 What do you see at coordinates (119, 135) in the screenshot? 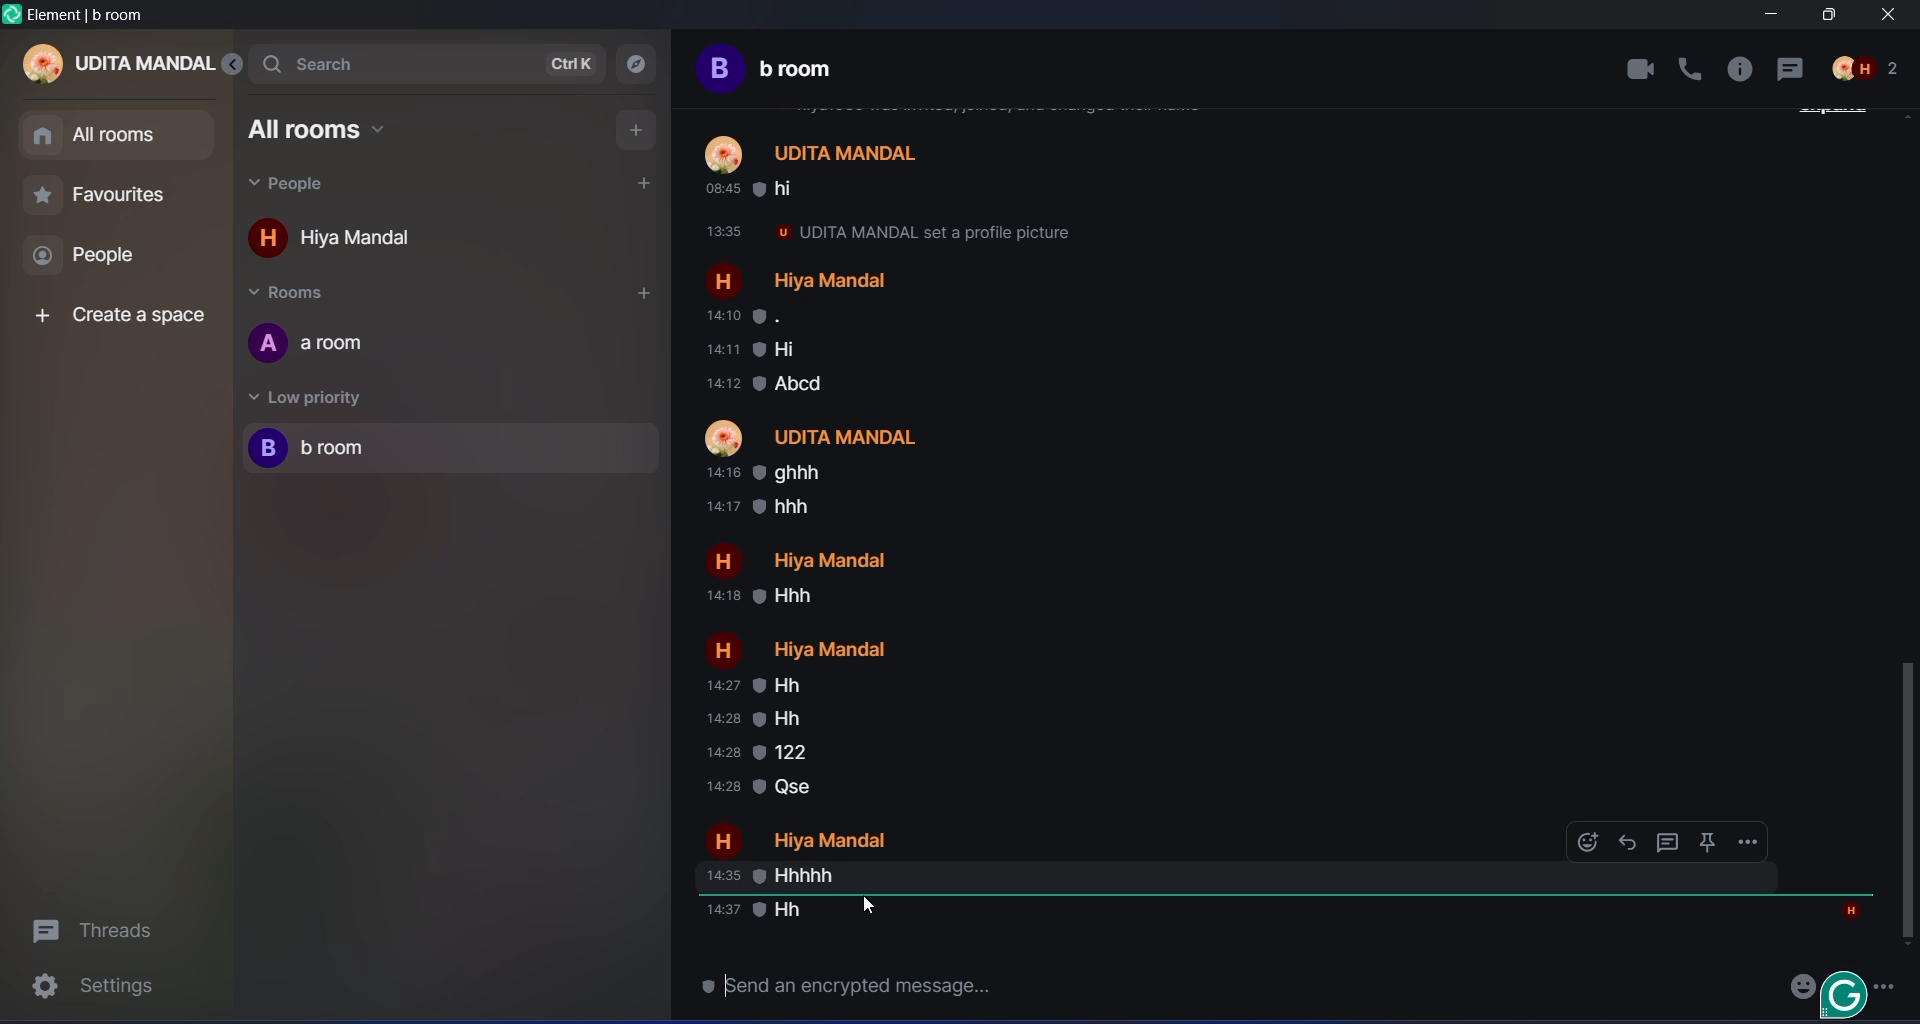
I see `all rooms` at bounding box center [119, 135].